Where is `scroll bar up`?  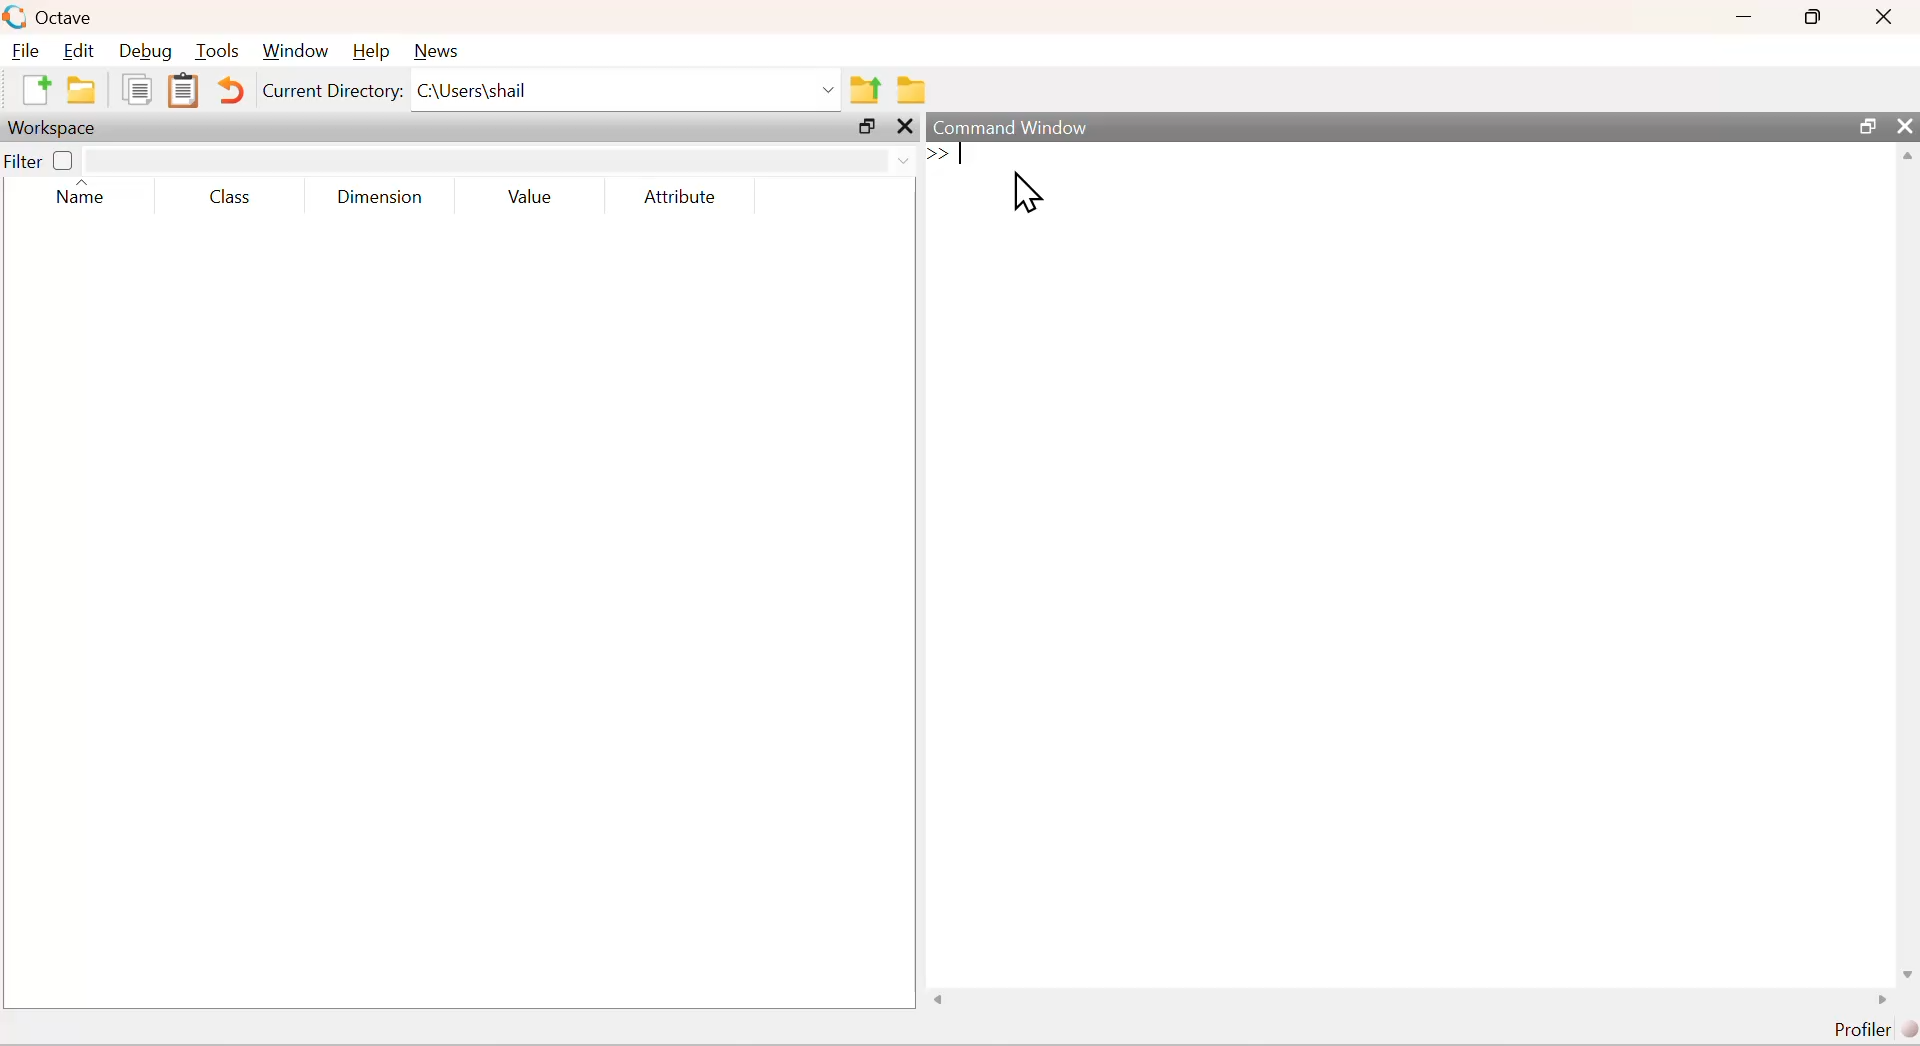 scroll bar up is located at coordinates (1908, 161).